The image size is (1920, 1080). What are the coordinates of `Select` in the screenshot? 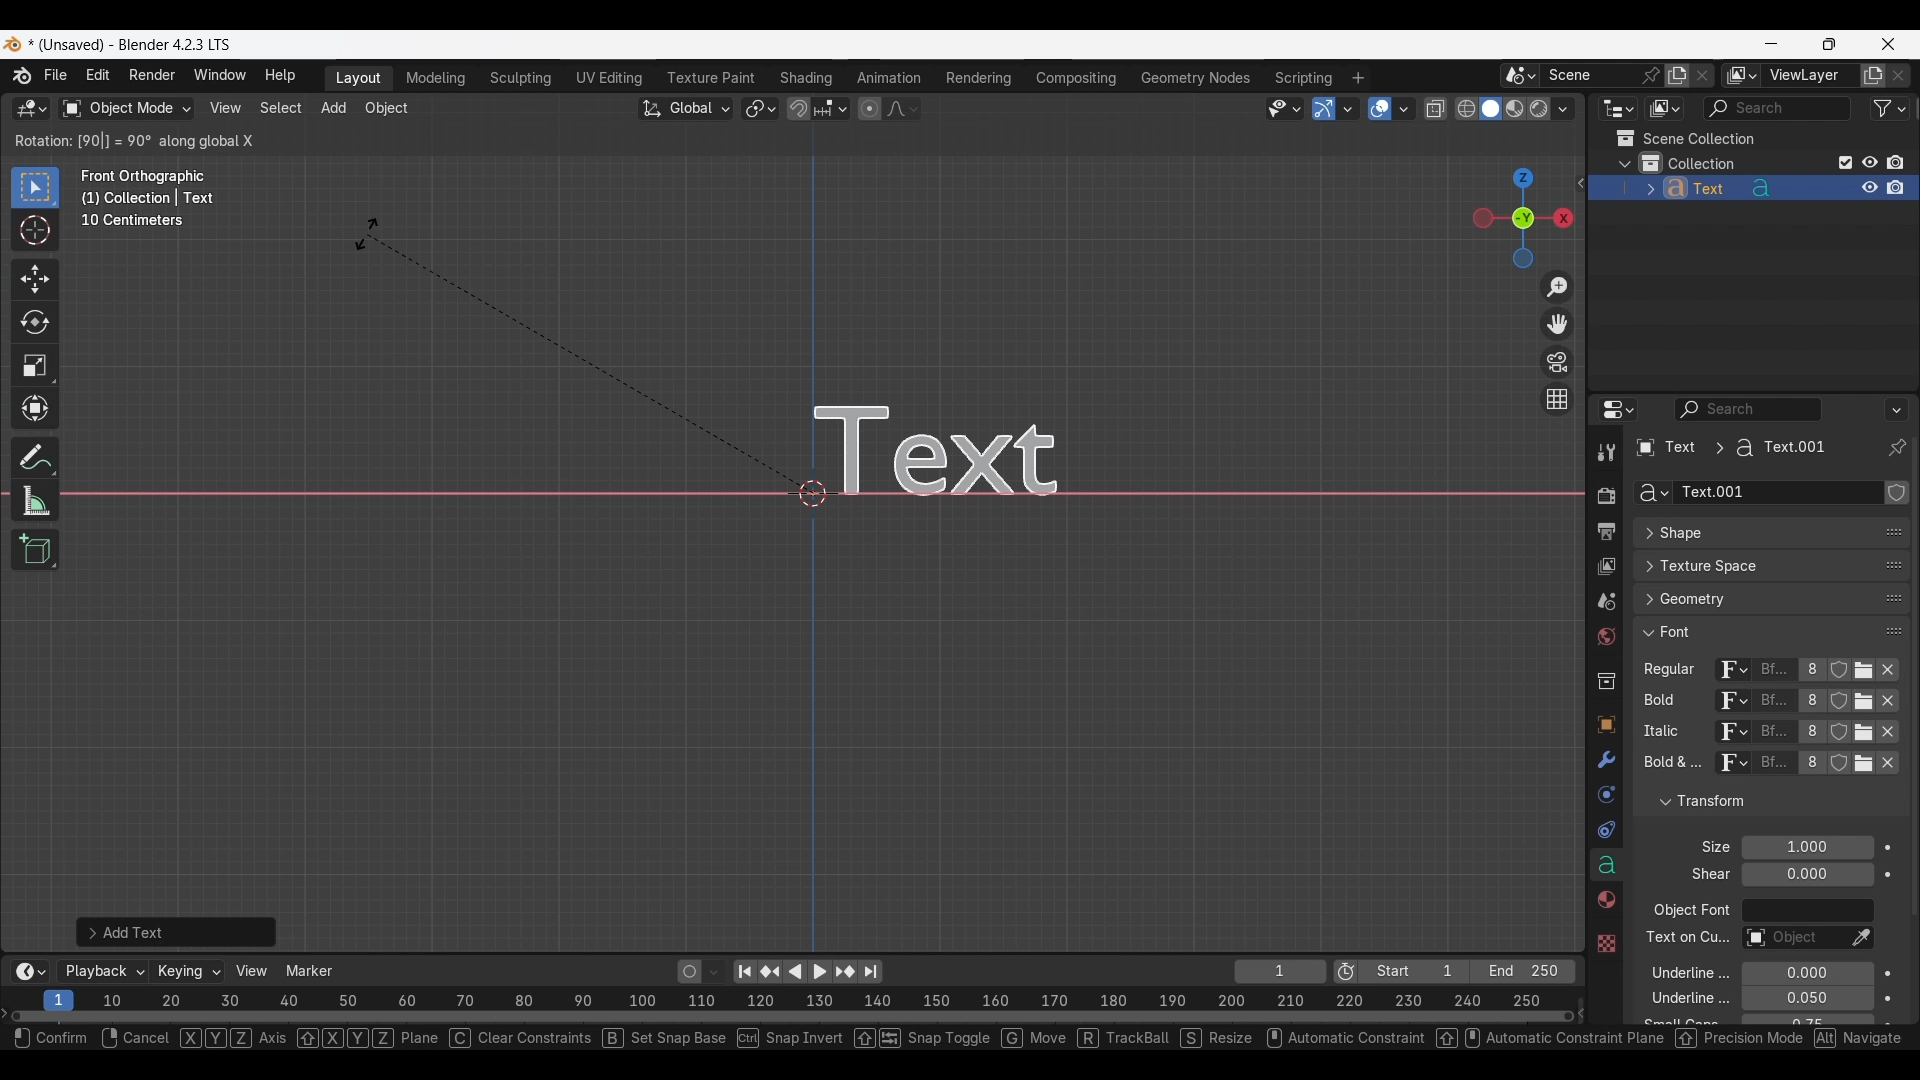 It's located at (46, 1038).